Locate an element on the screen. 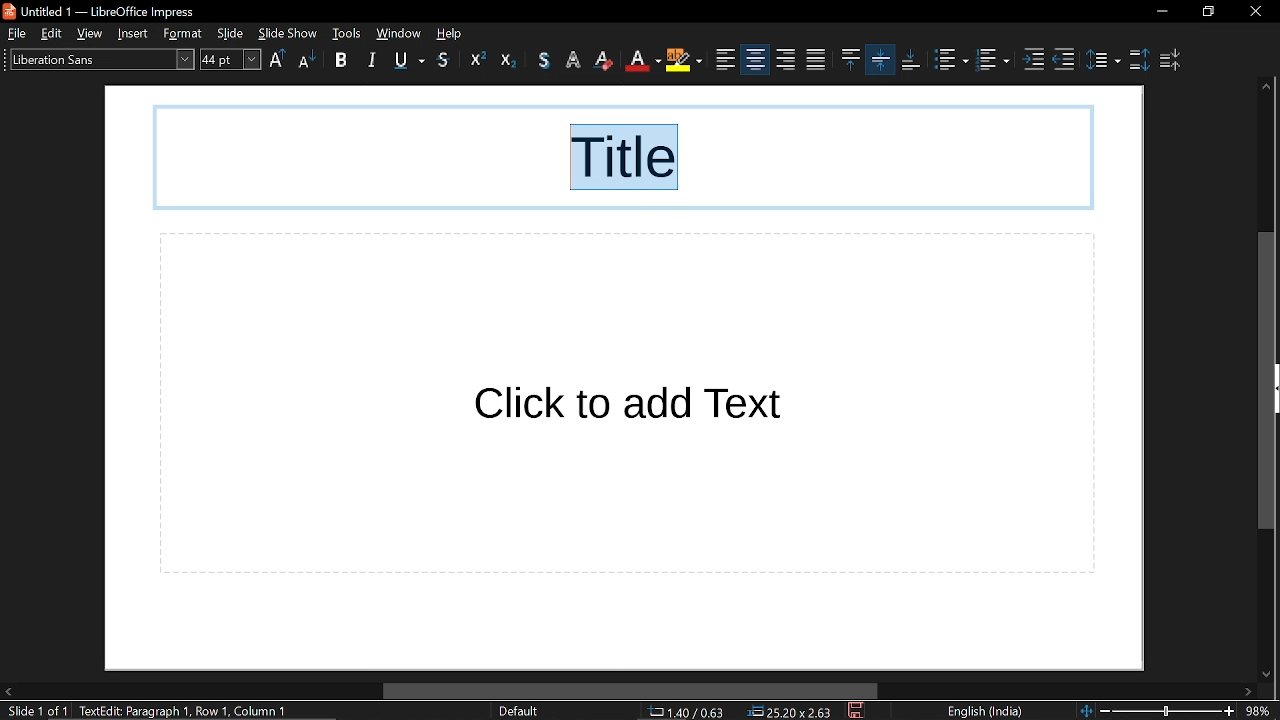 This screenshot has width=1280, height=720. expand sidebar is located at coordinates (1276, 388).